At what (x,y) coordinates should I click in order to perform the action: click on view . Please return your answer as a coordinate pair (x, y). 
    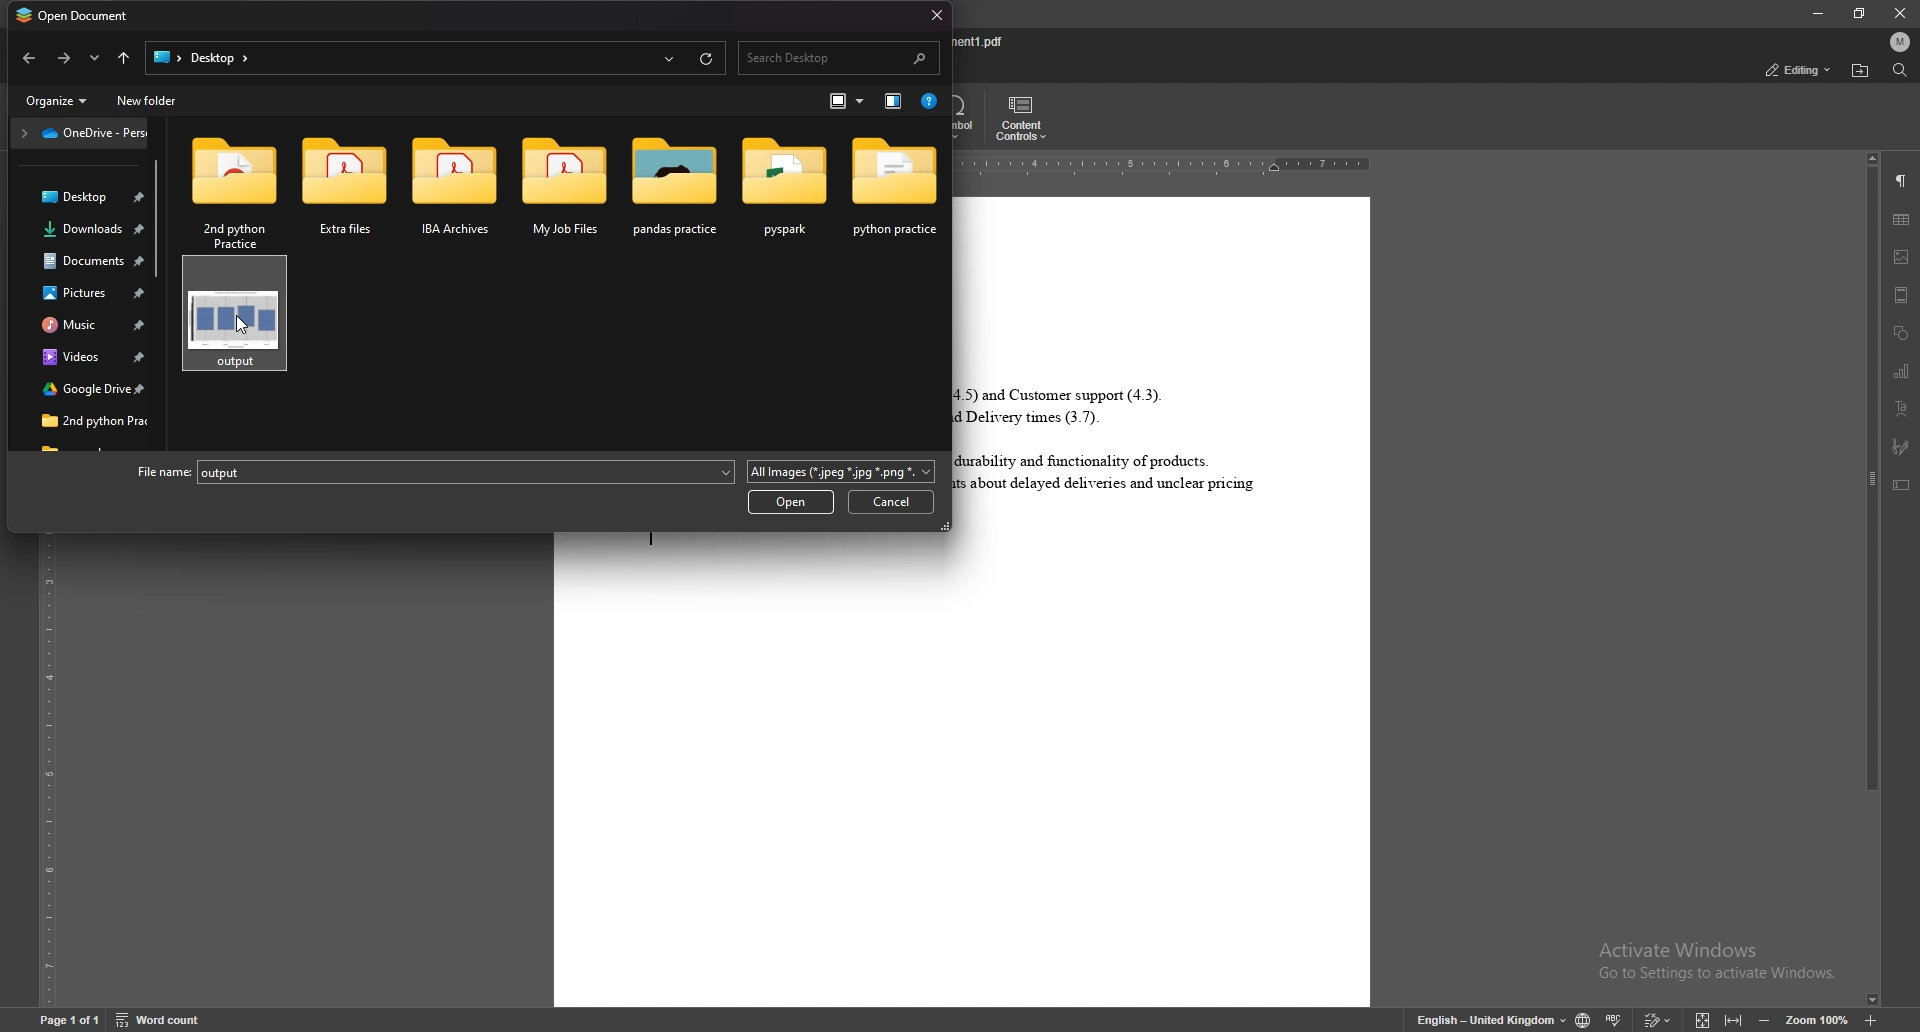
    Looking at the image, I should click on (893, 101).